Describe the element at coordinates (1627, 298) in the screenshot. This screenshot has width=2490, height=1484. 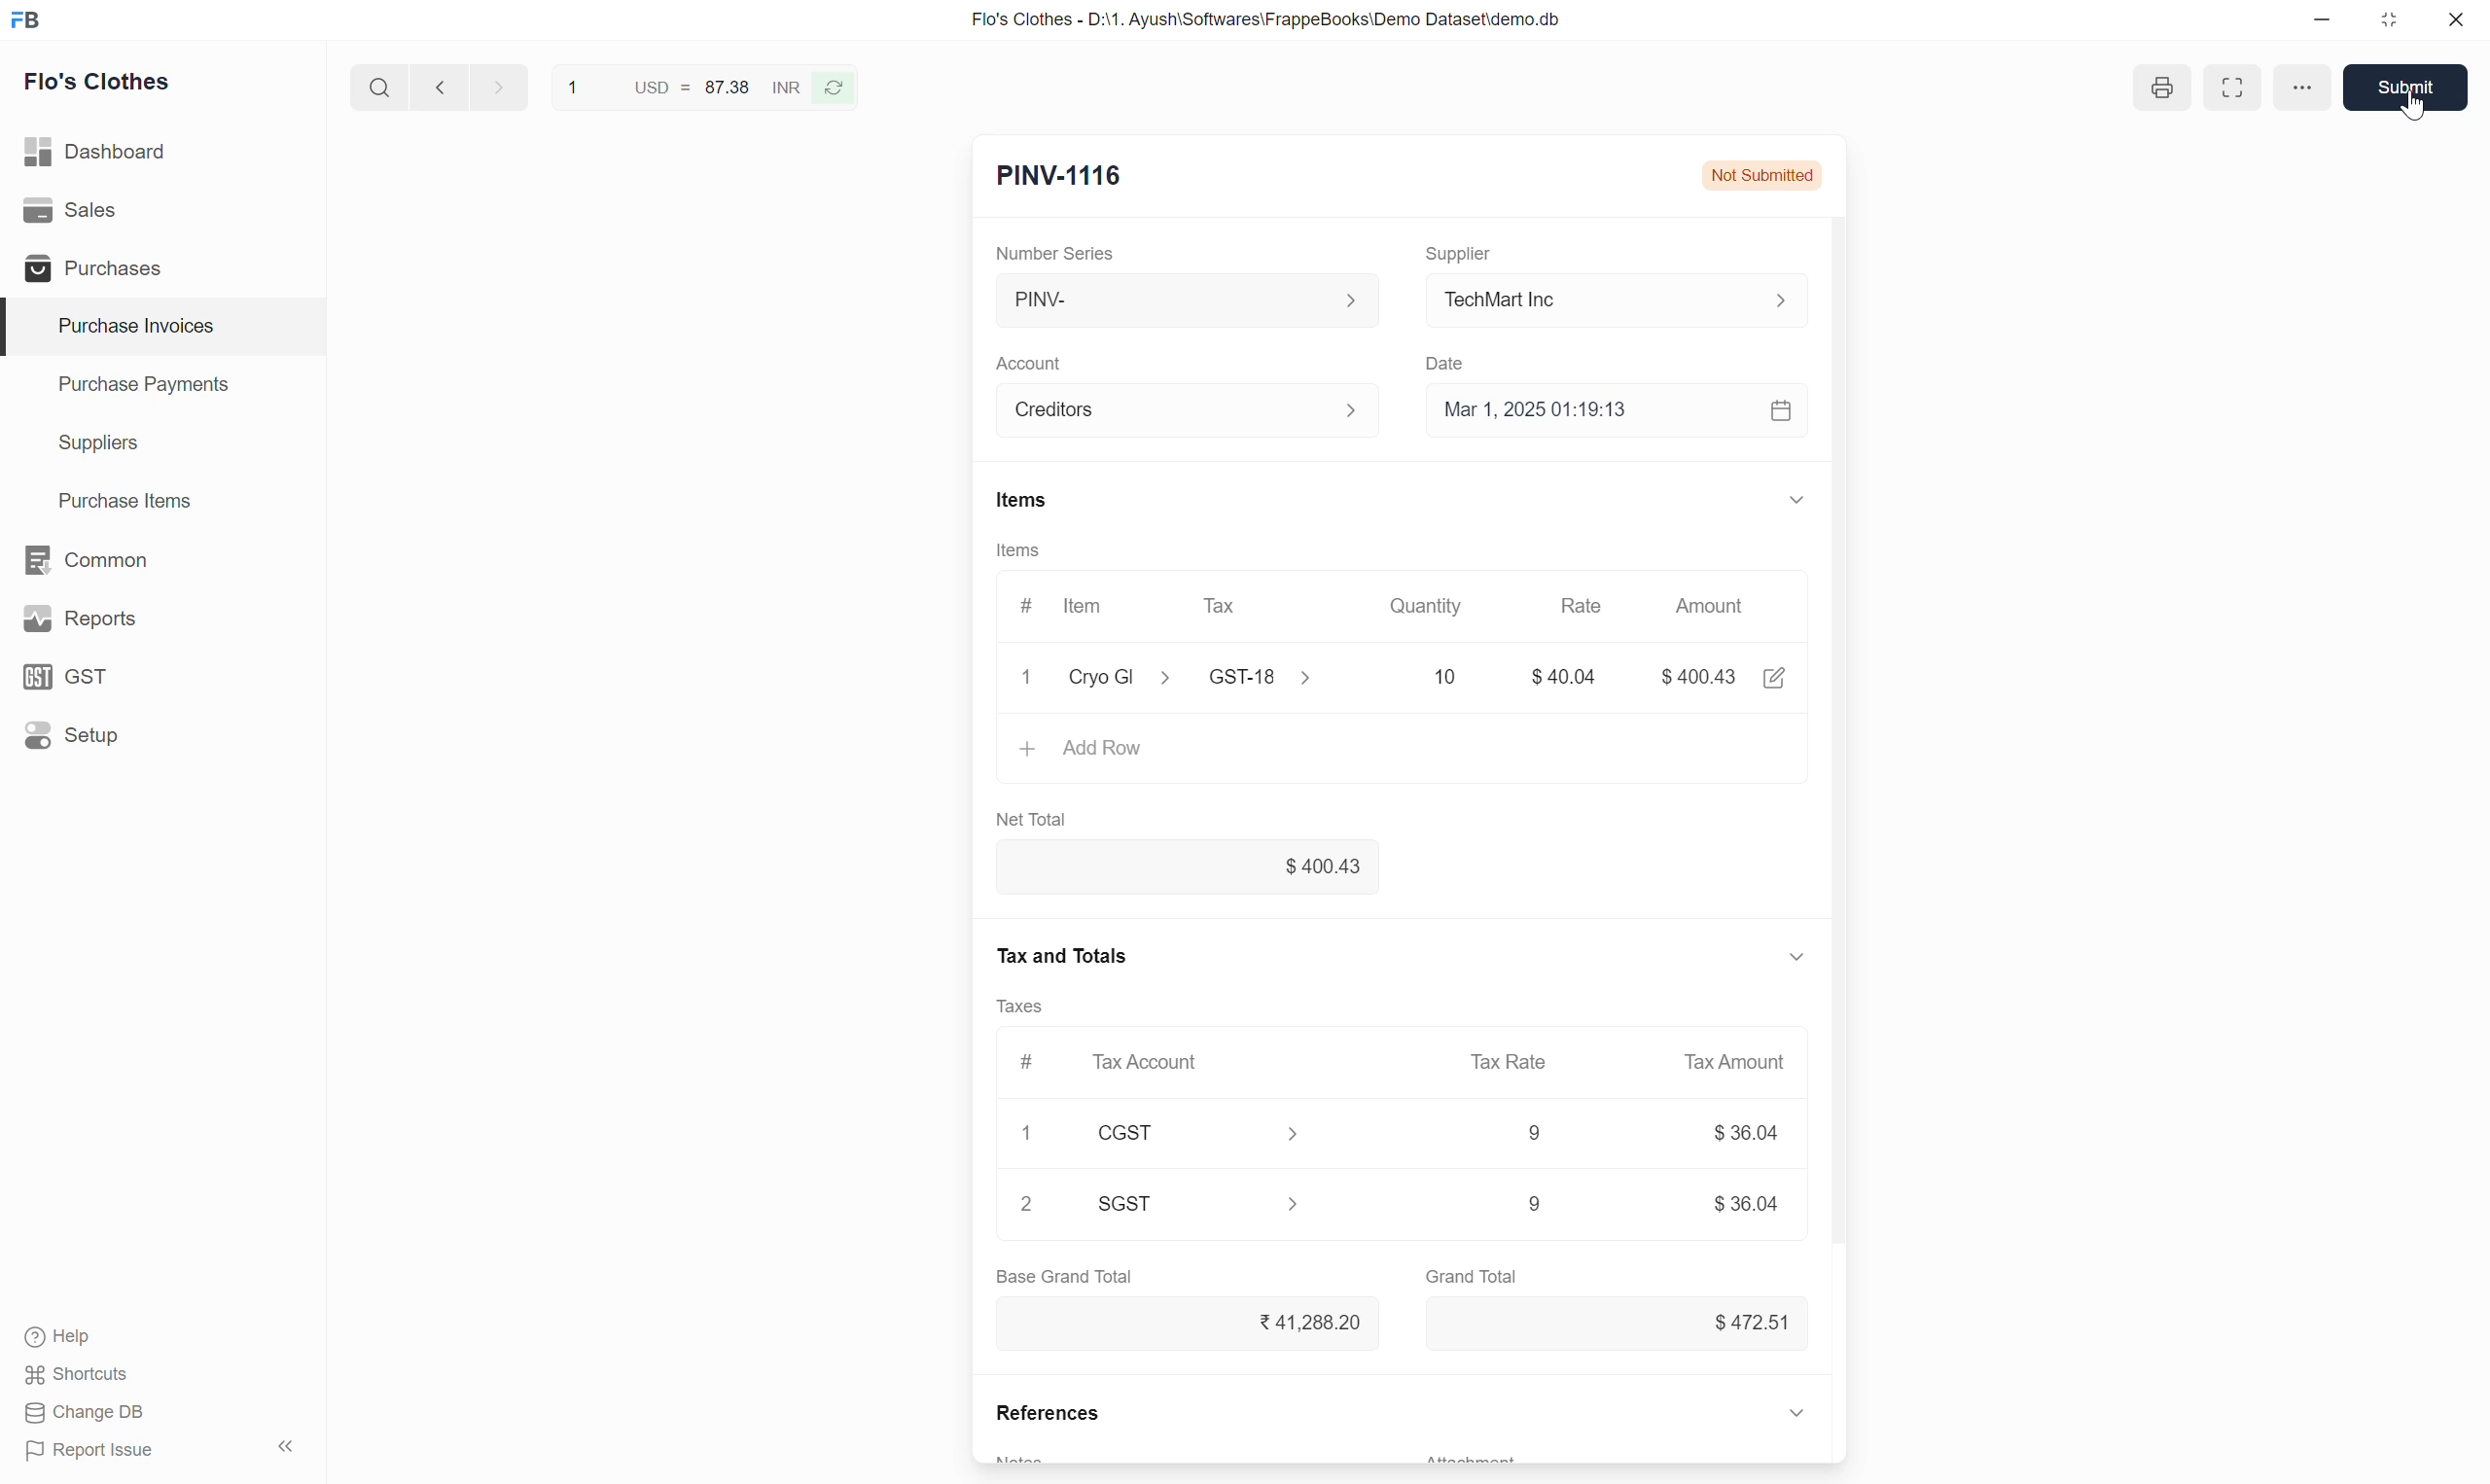
I see `TechMart Inc.` at that location.